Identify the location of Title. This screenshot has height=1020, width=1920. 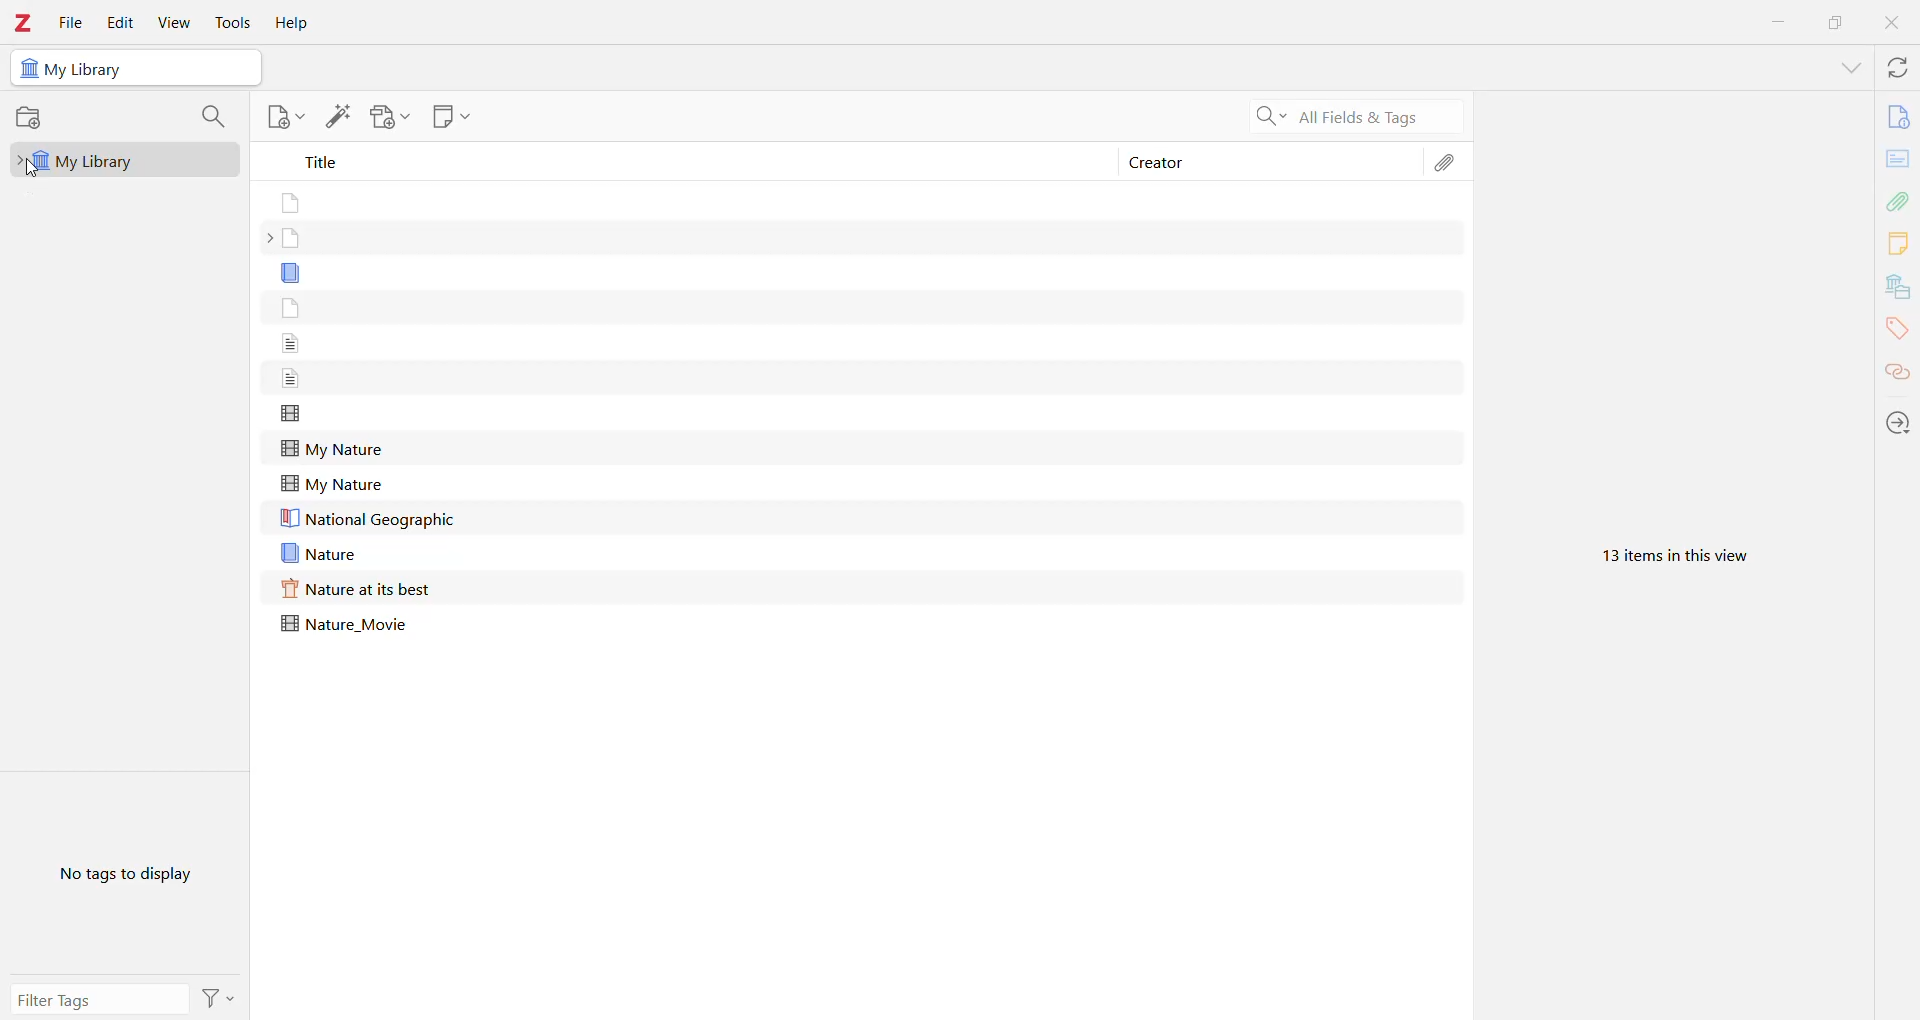
(684, 162).